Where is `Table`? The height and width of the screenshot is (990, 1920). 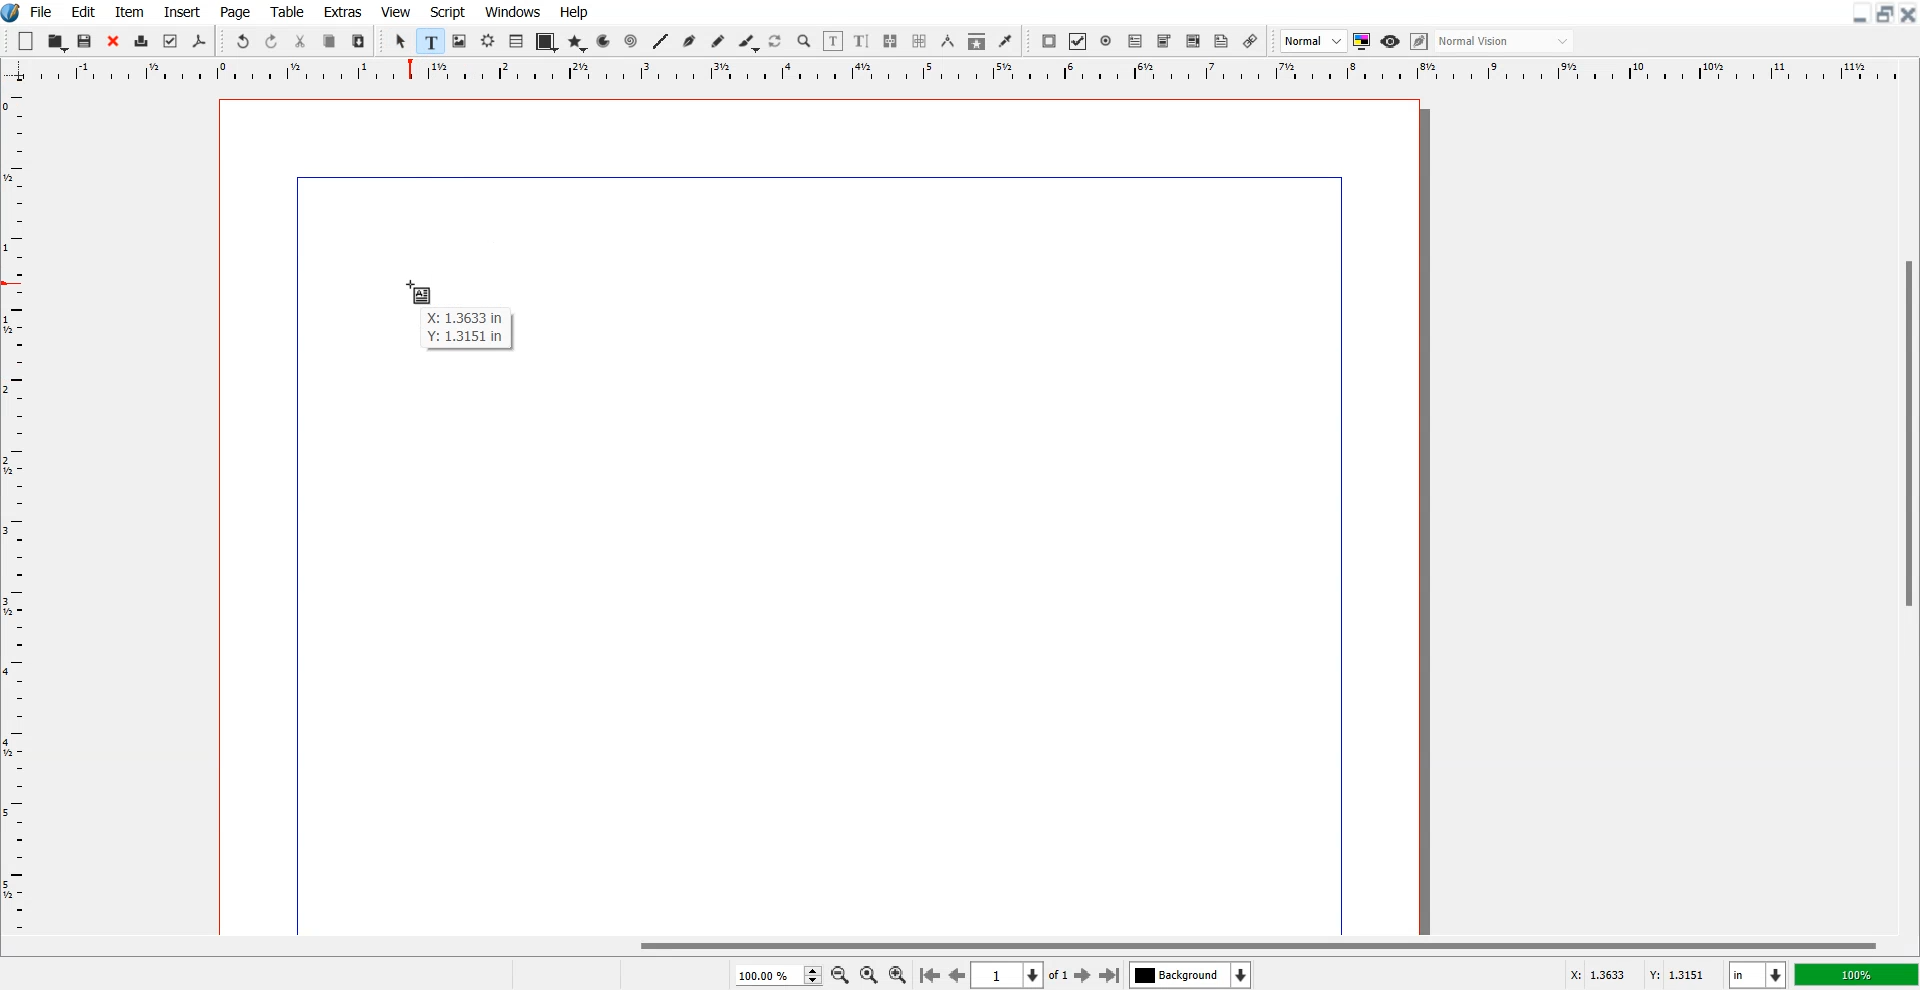 Table is located at coordinates (288, 11).